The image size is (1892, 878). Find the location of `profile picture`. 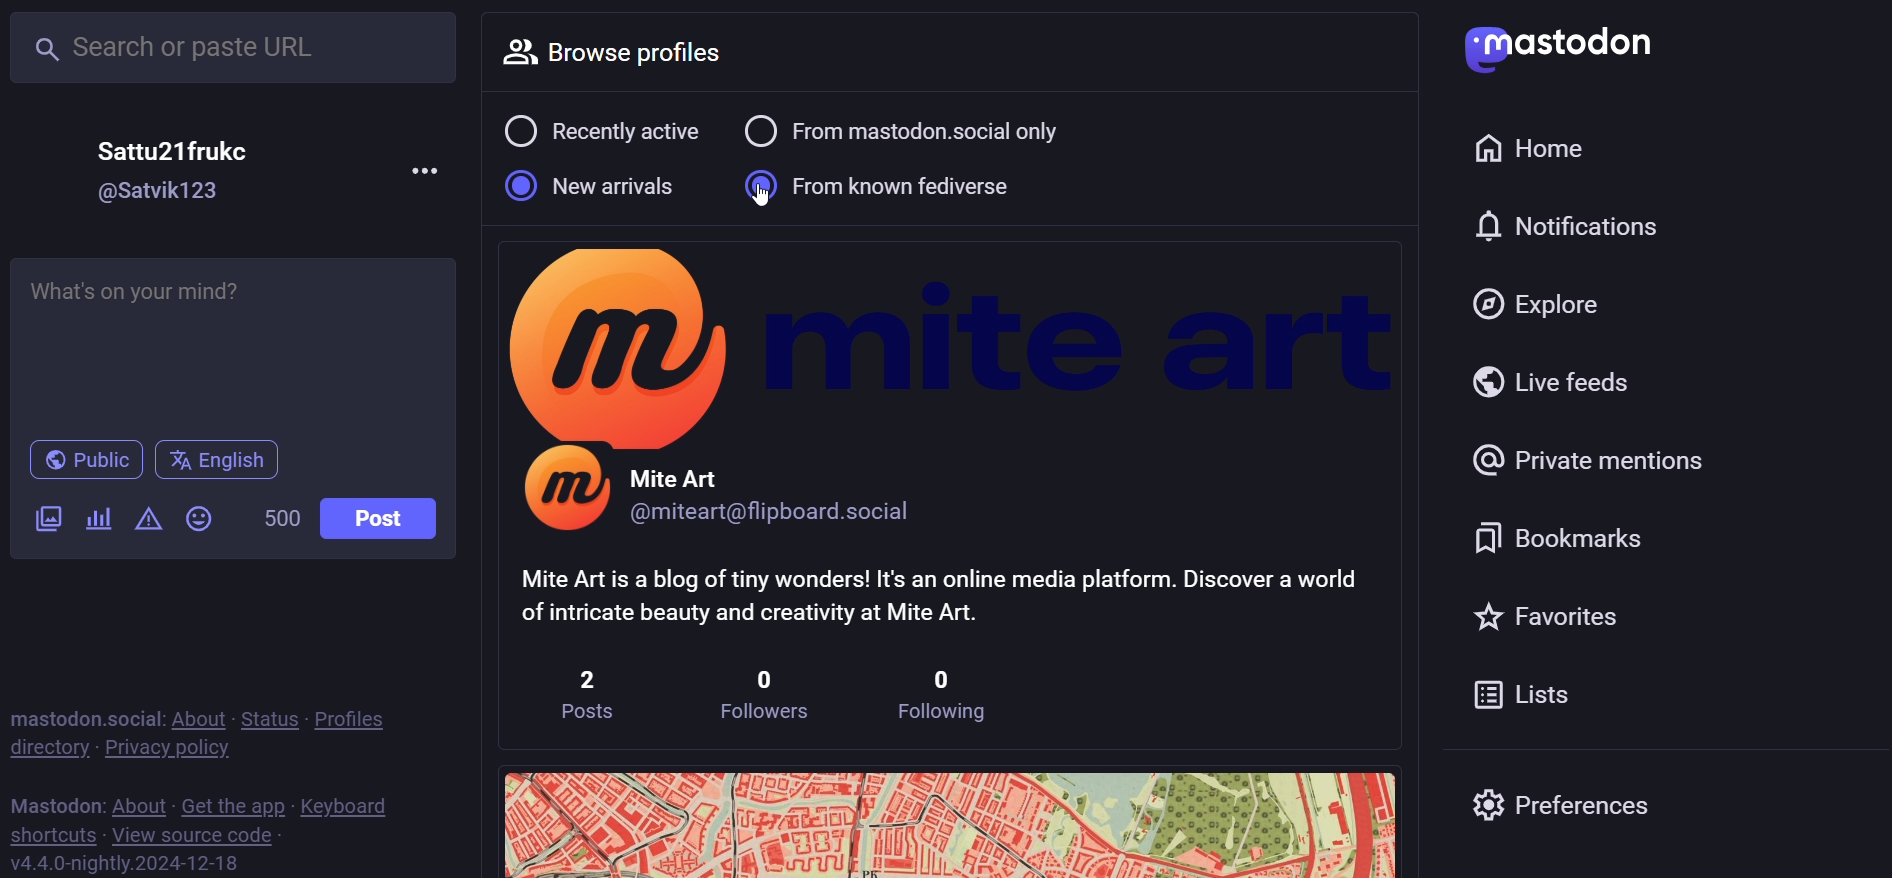

profile picture is located at coordinates (564, 494).